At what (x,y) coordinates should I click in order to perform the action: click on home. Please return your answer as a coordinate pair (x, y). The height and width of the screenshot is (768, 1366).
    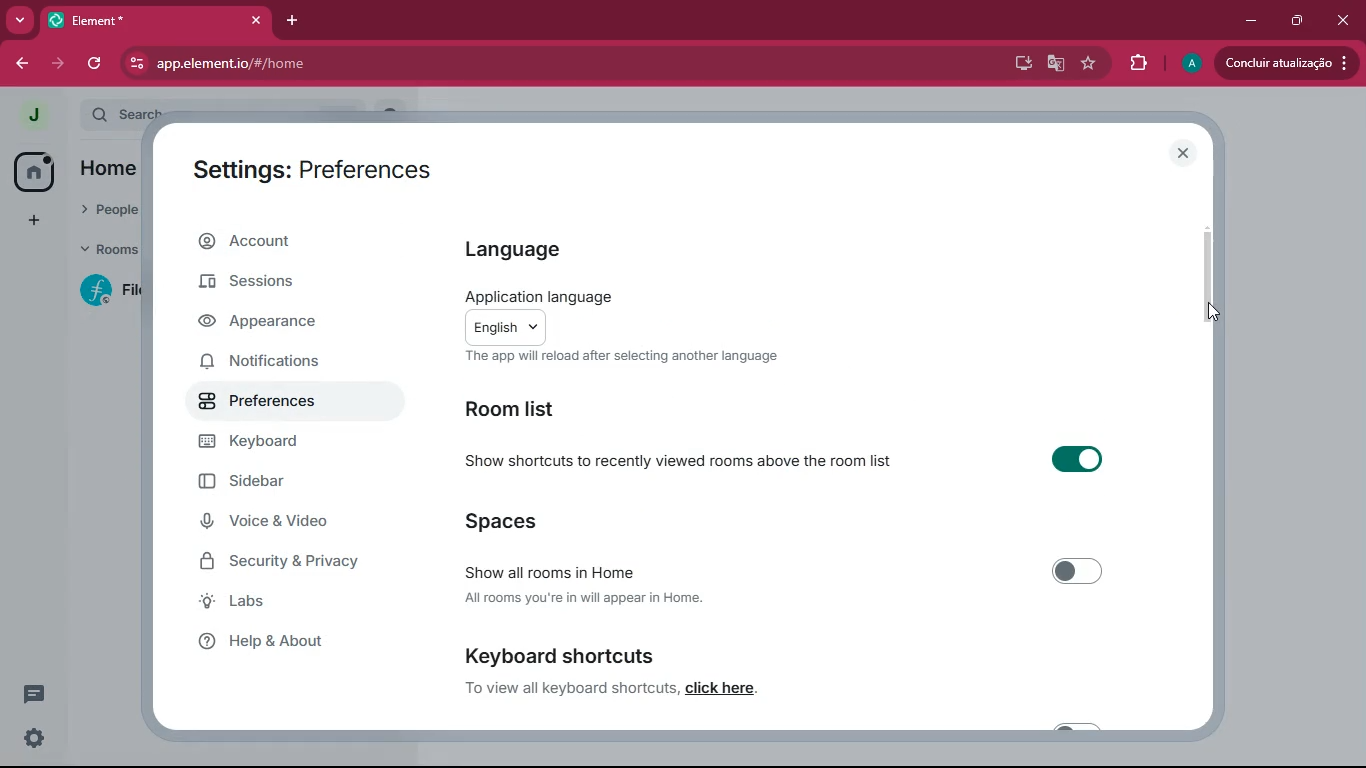
    Looking at the image, I should click on (34, 171).